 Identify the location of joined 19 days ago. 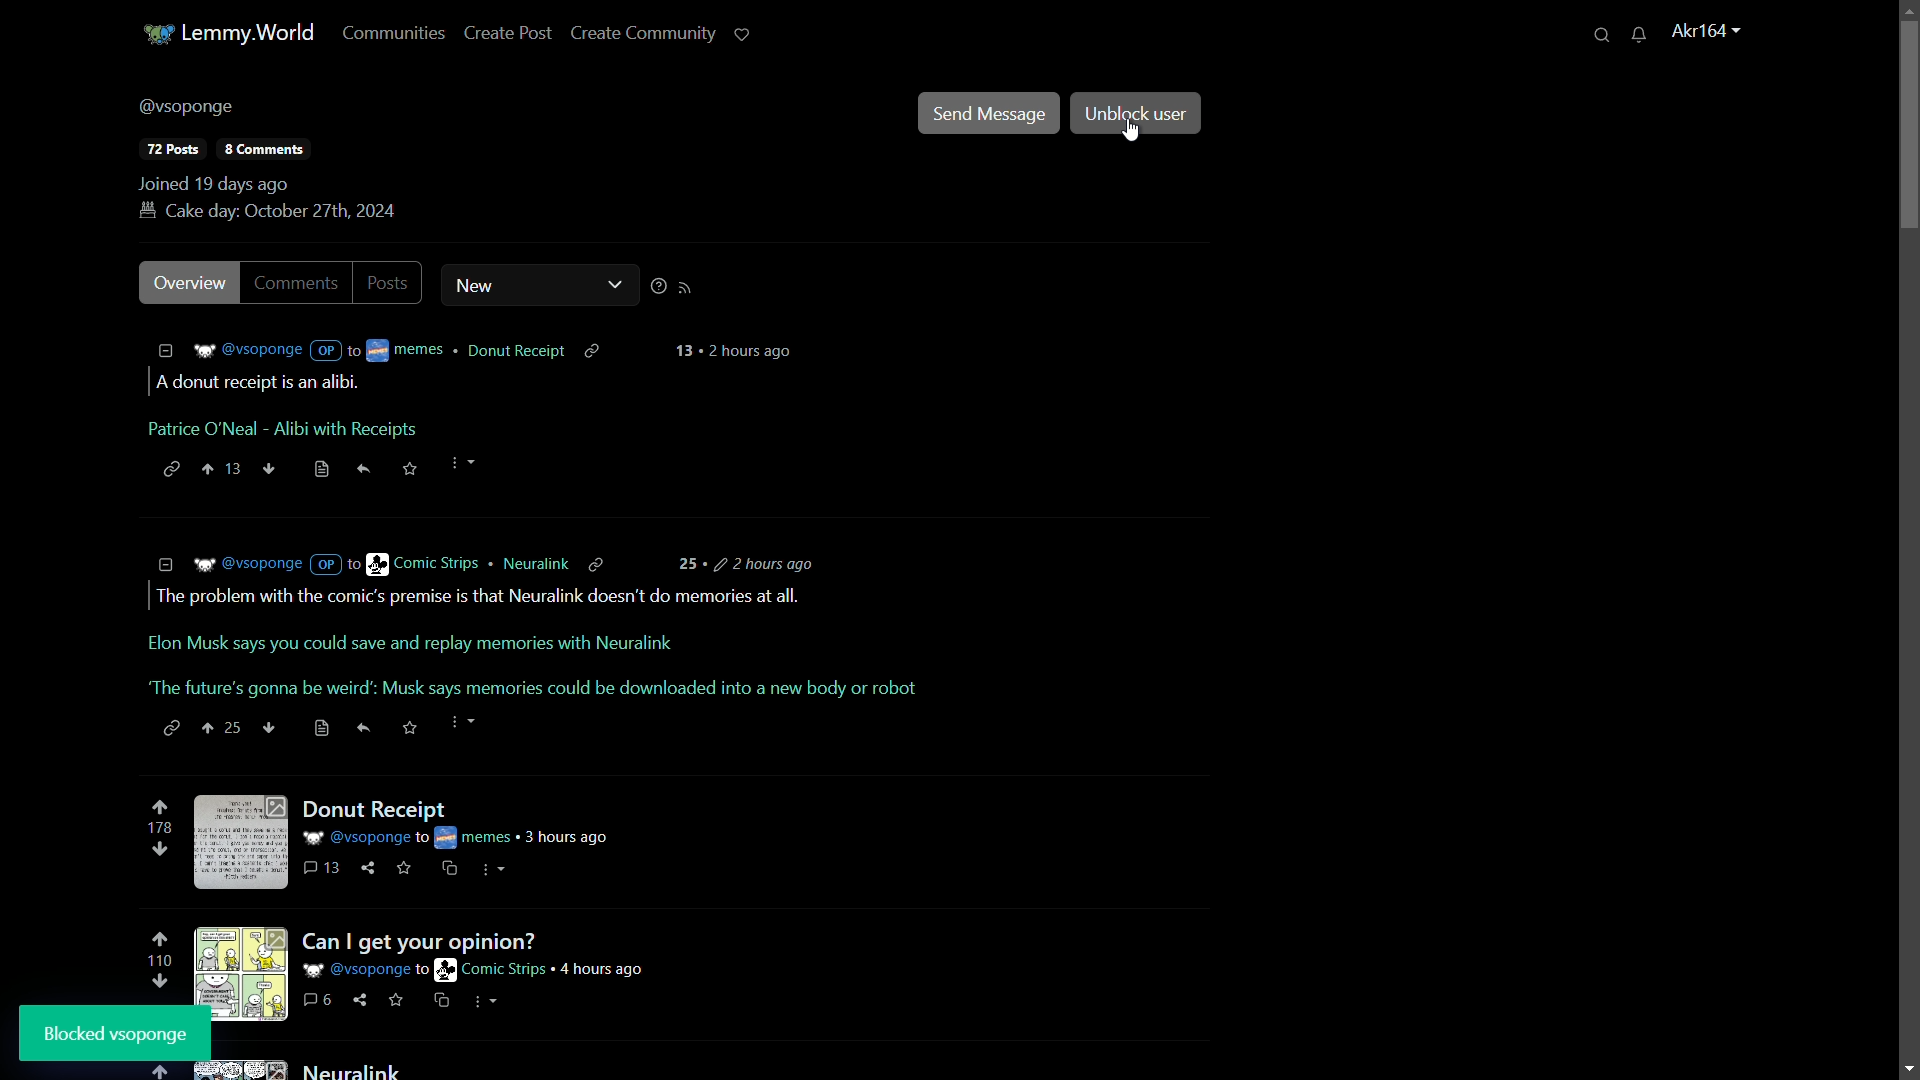
(214, 184).